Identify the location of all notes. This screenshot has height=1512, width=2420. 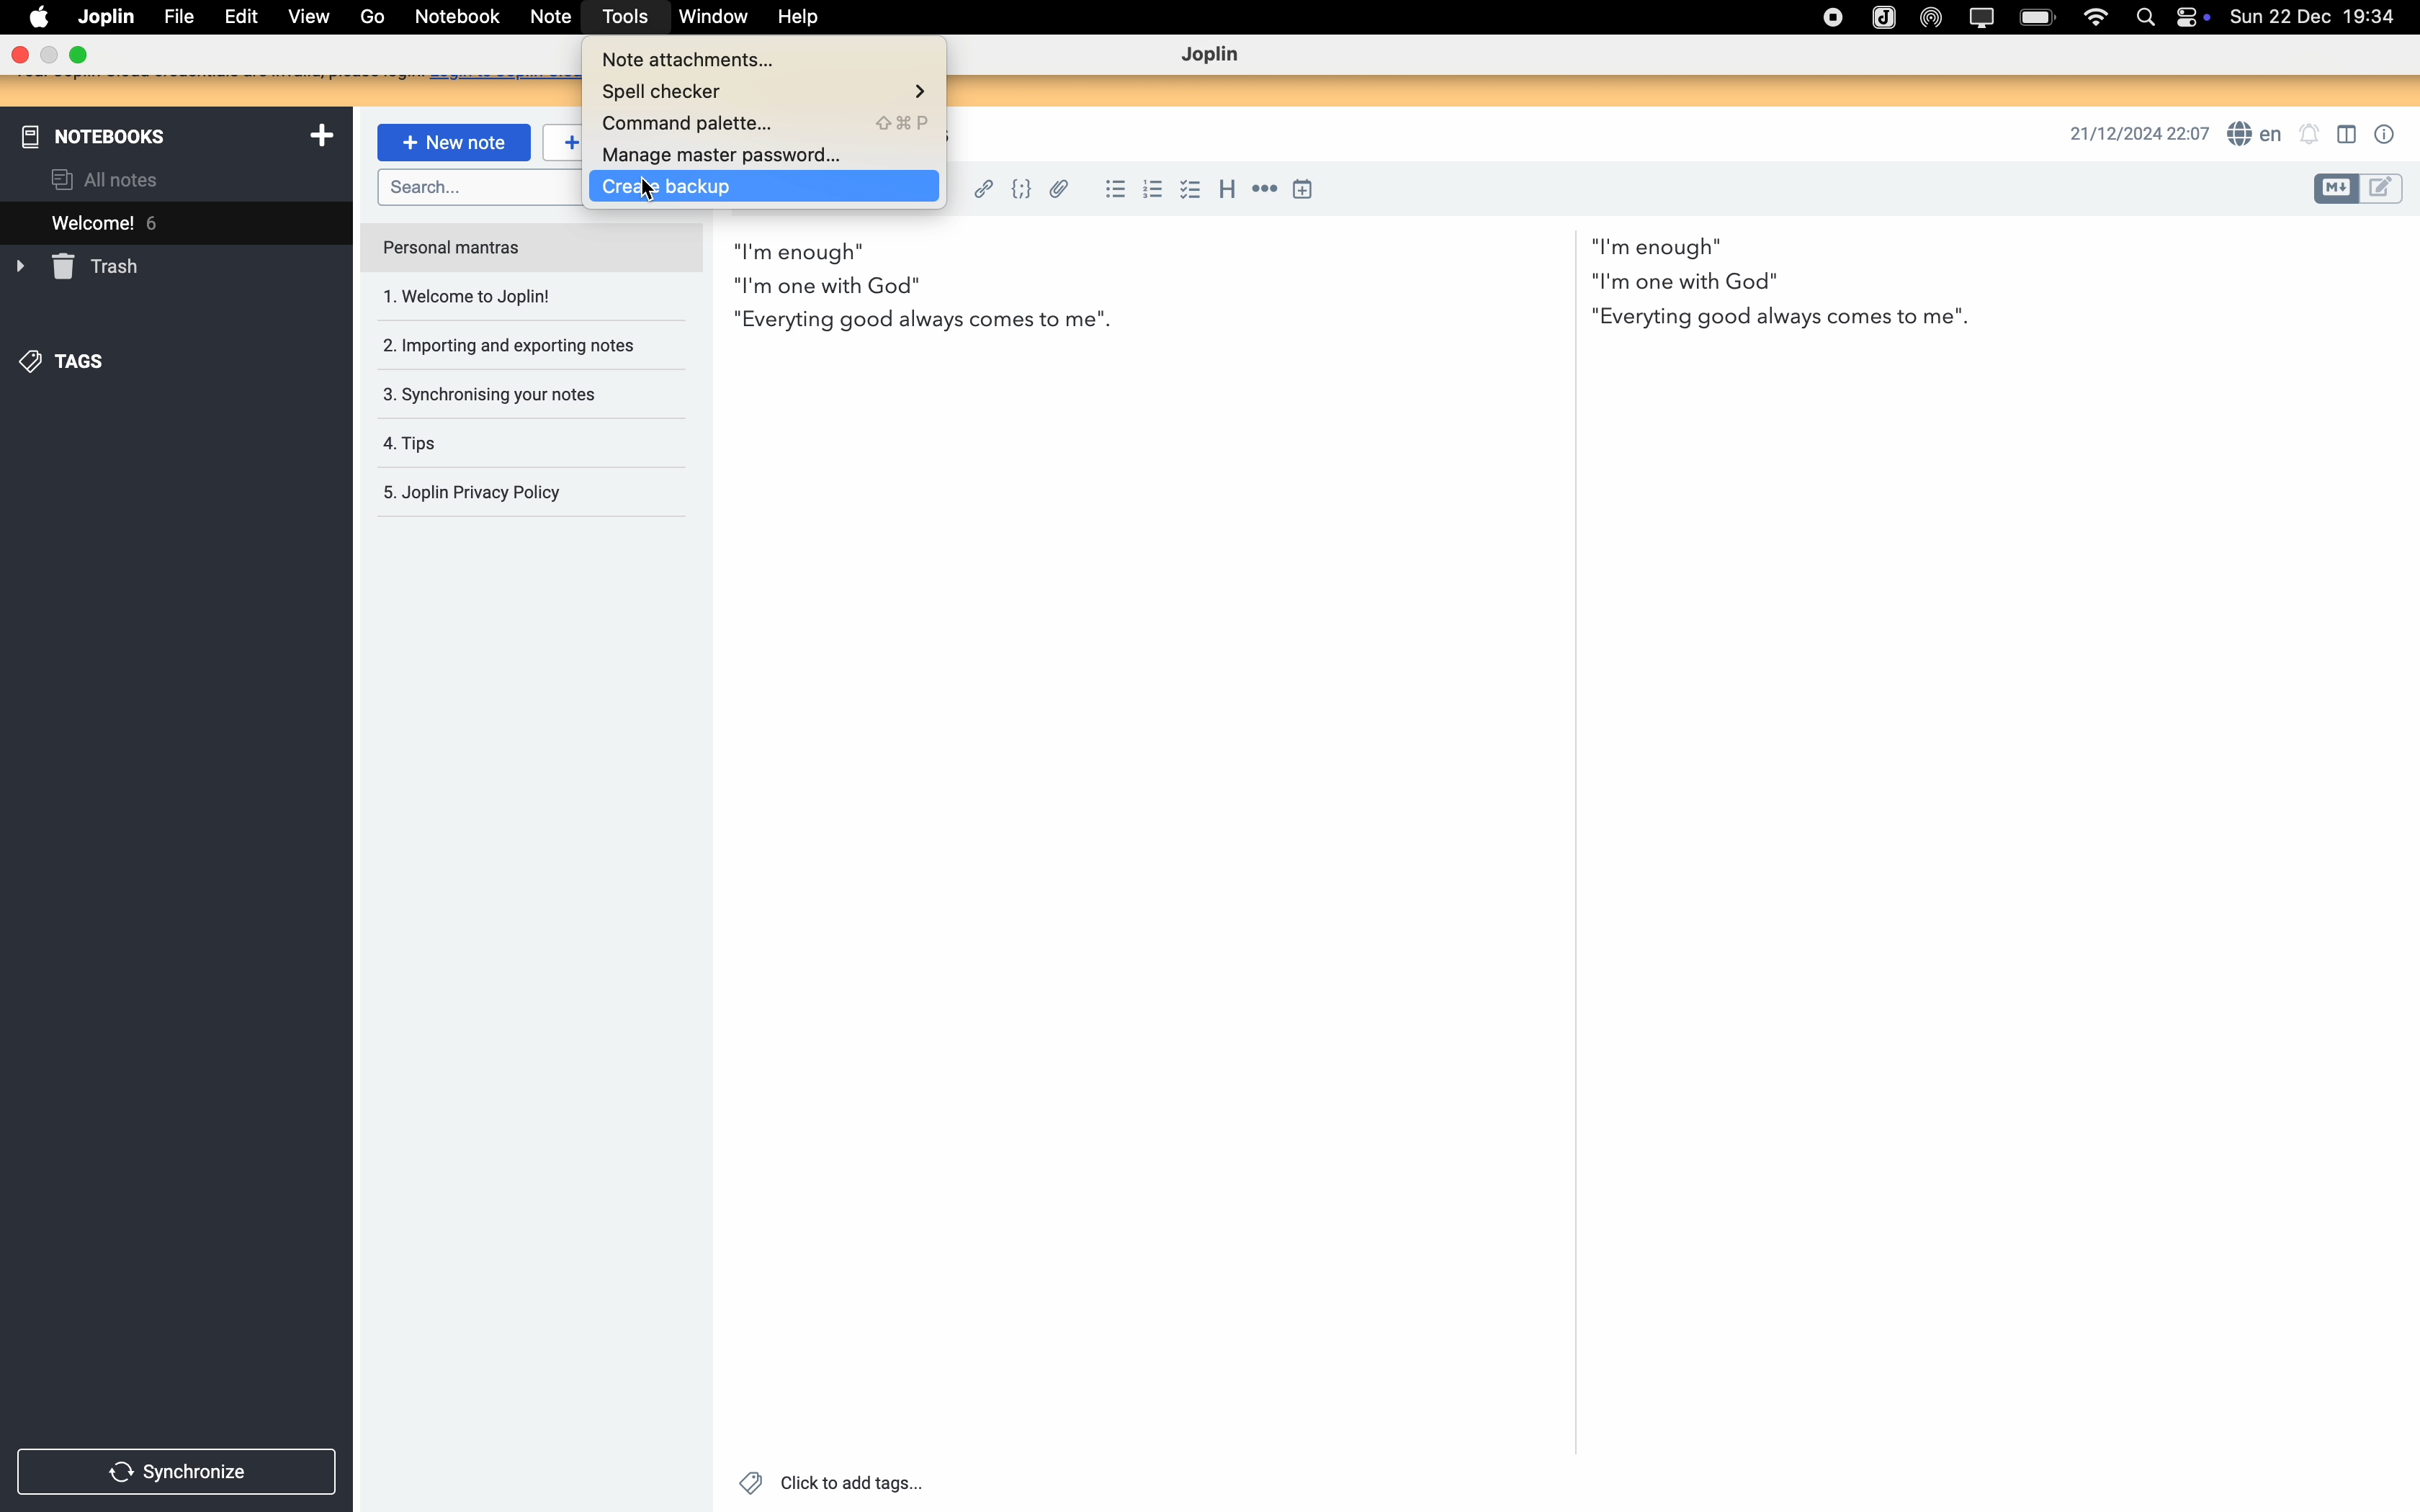
(106, 180).